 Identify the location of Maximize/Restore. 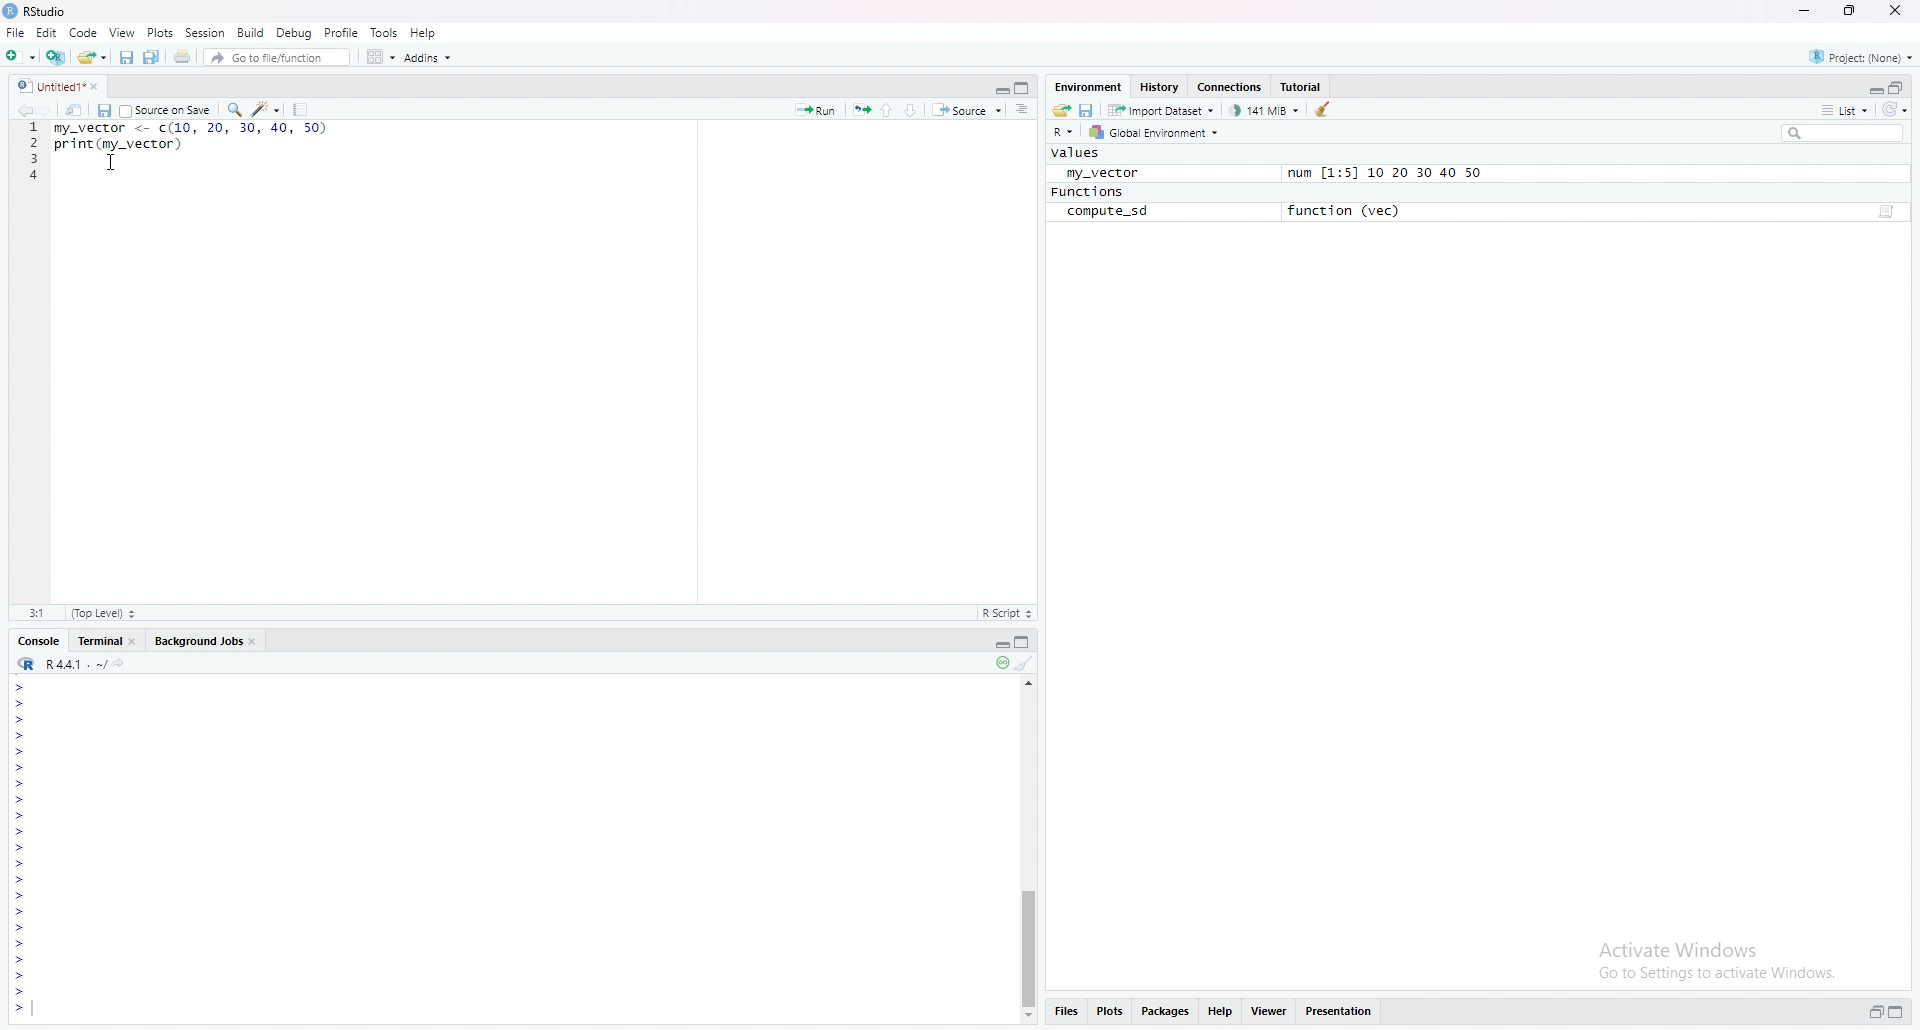
(1898, 87).